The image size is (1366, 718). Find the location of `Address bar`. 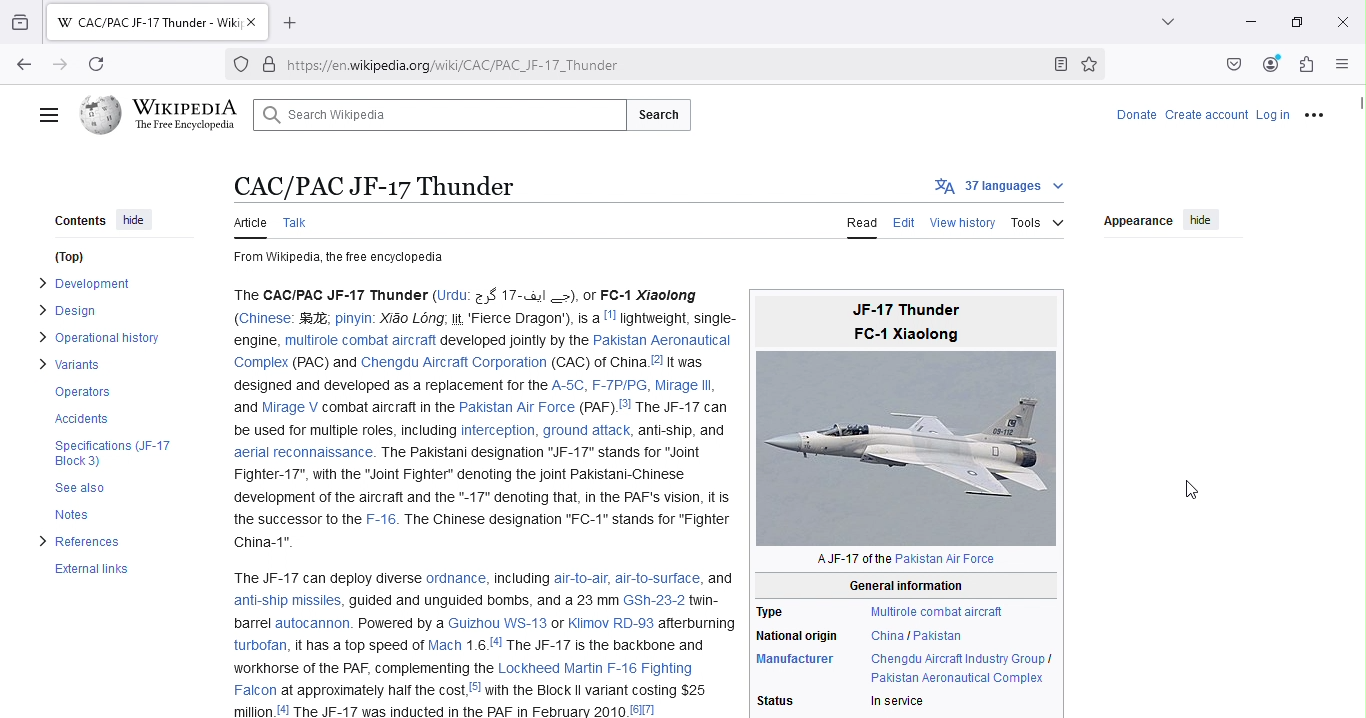

Address bar is located at coordinates (665, 63).